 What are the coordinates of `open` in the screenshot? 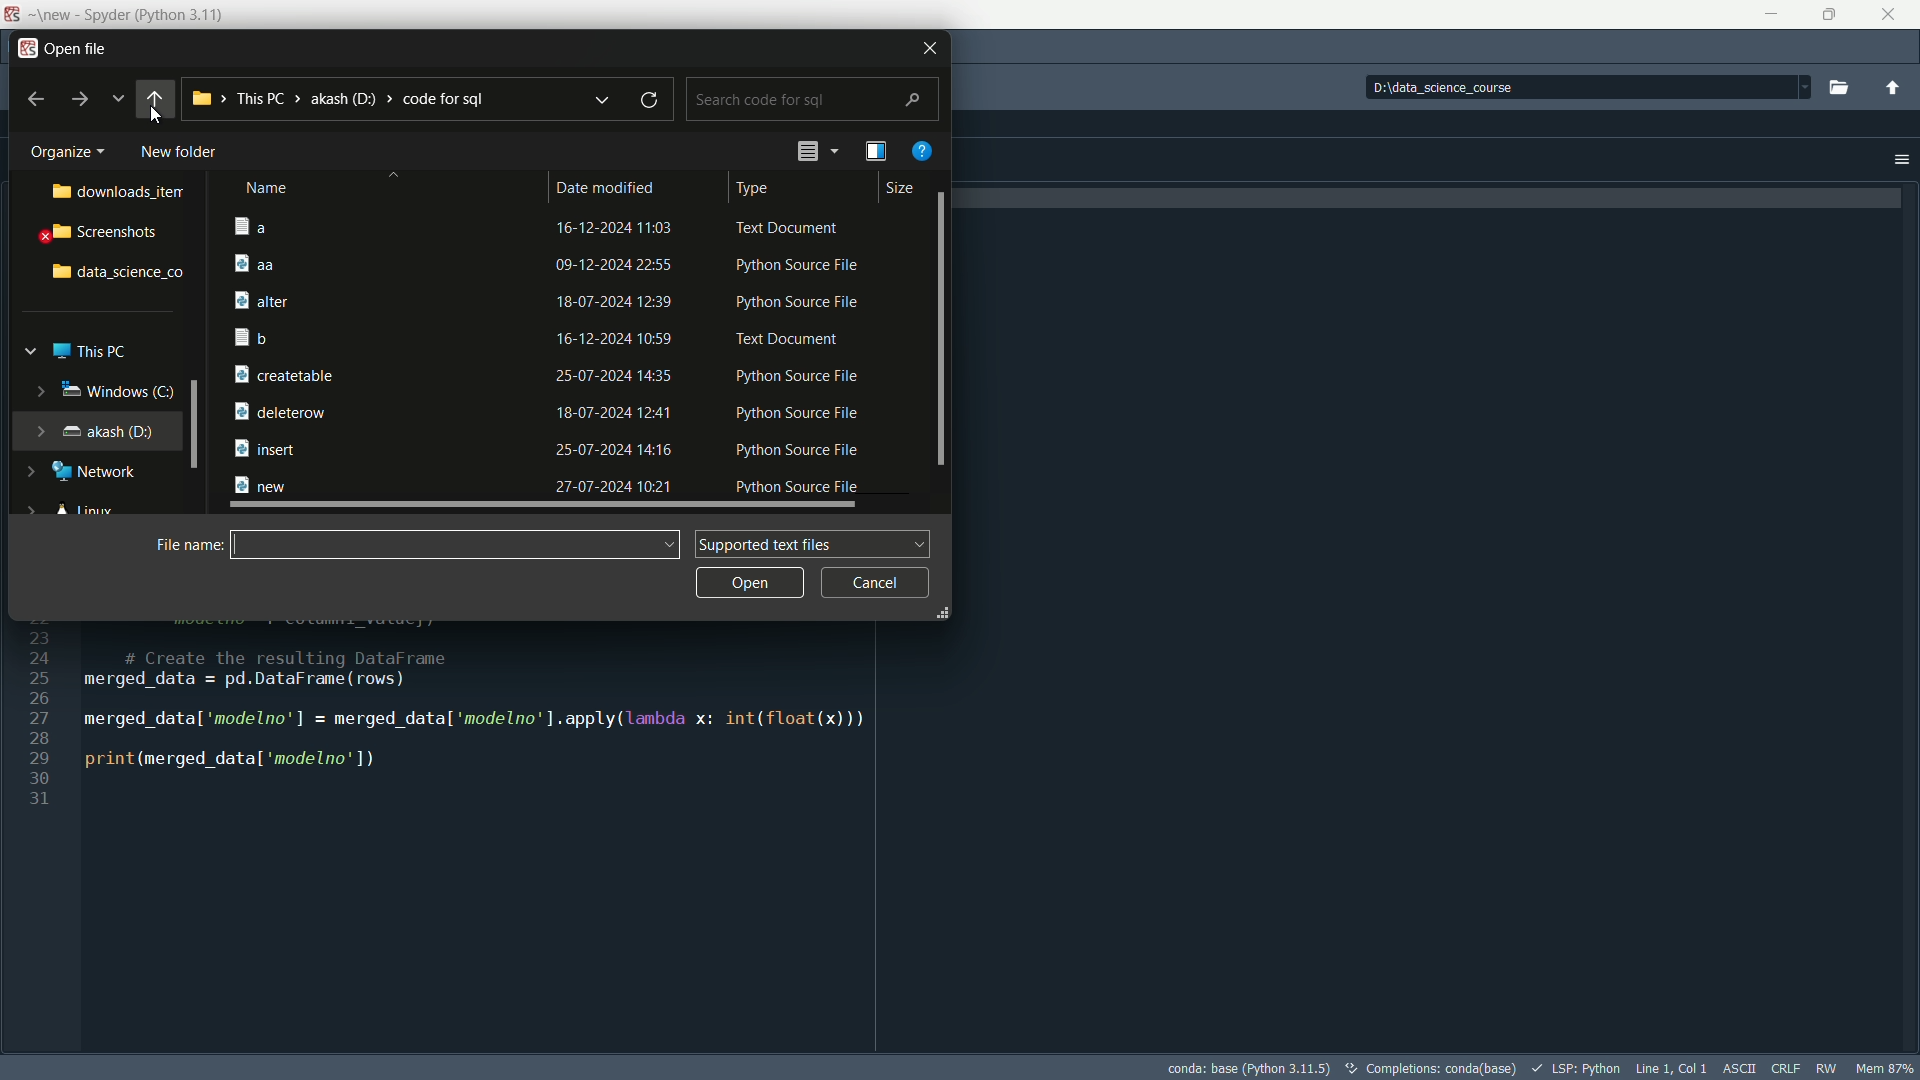 It's located at (744, 581).